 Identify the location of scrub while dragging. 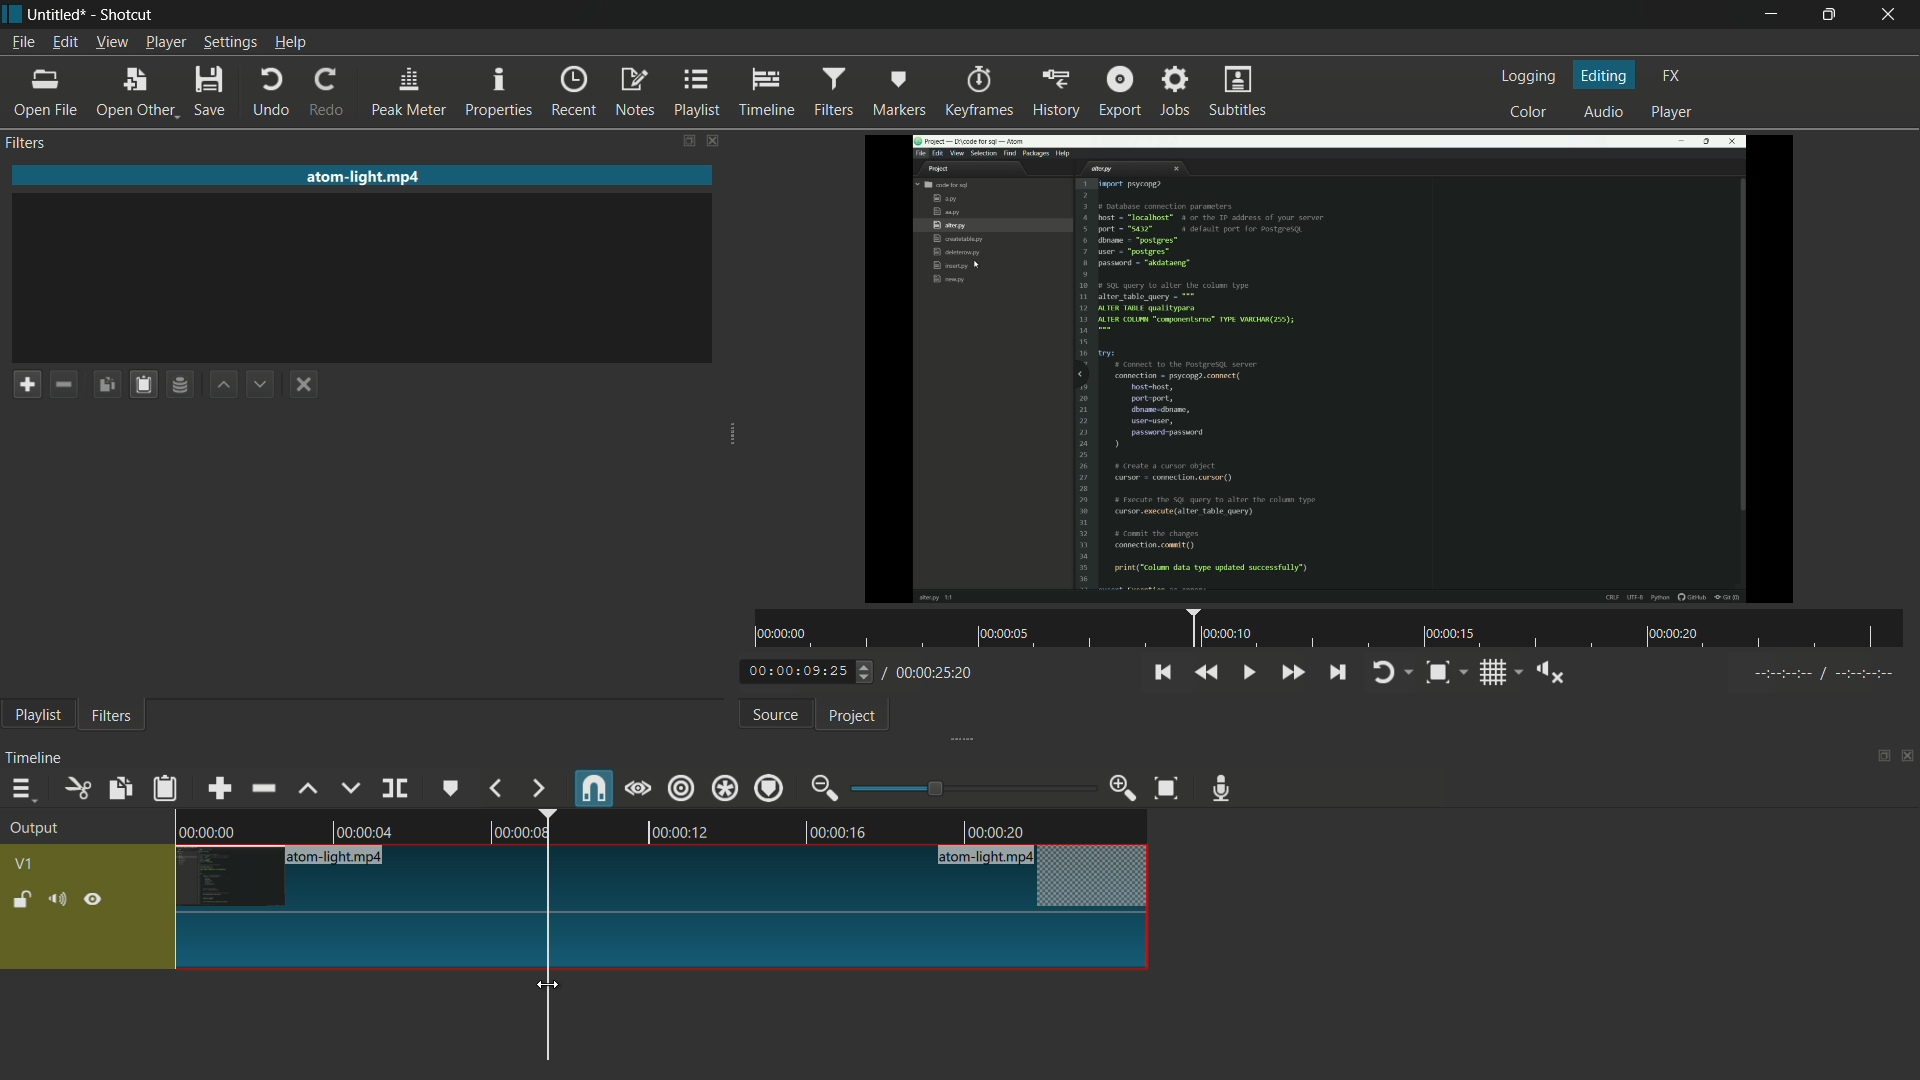
(638, 788).